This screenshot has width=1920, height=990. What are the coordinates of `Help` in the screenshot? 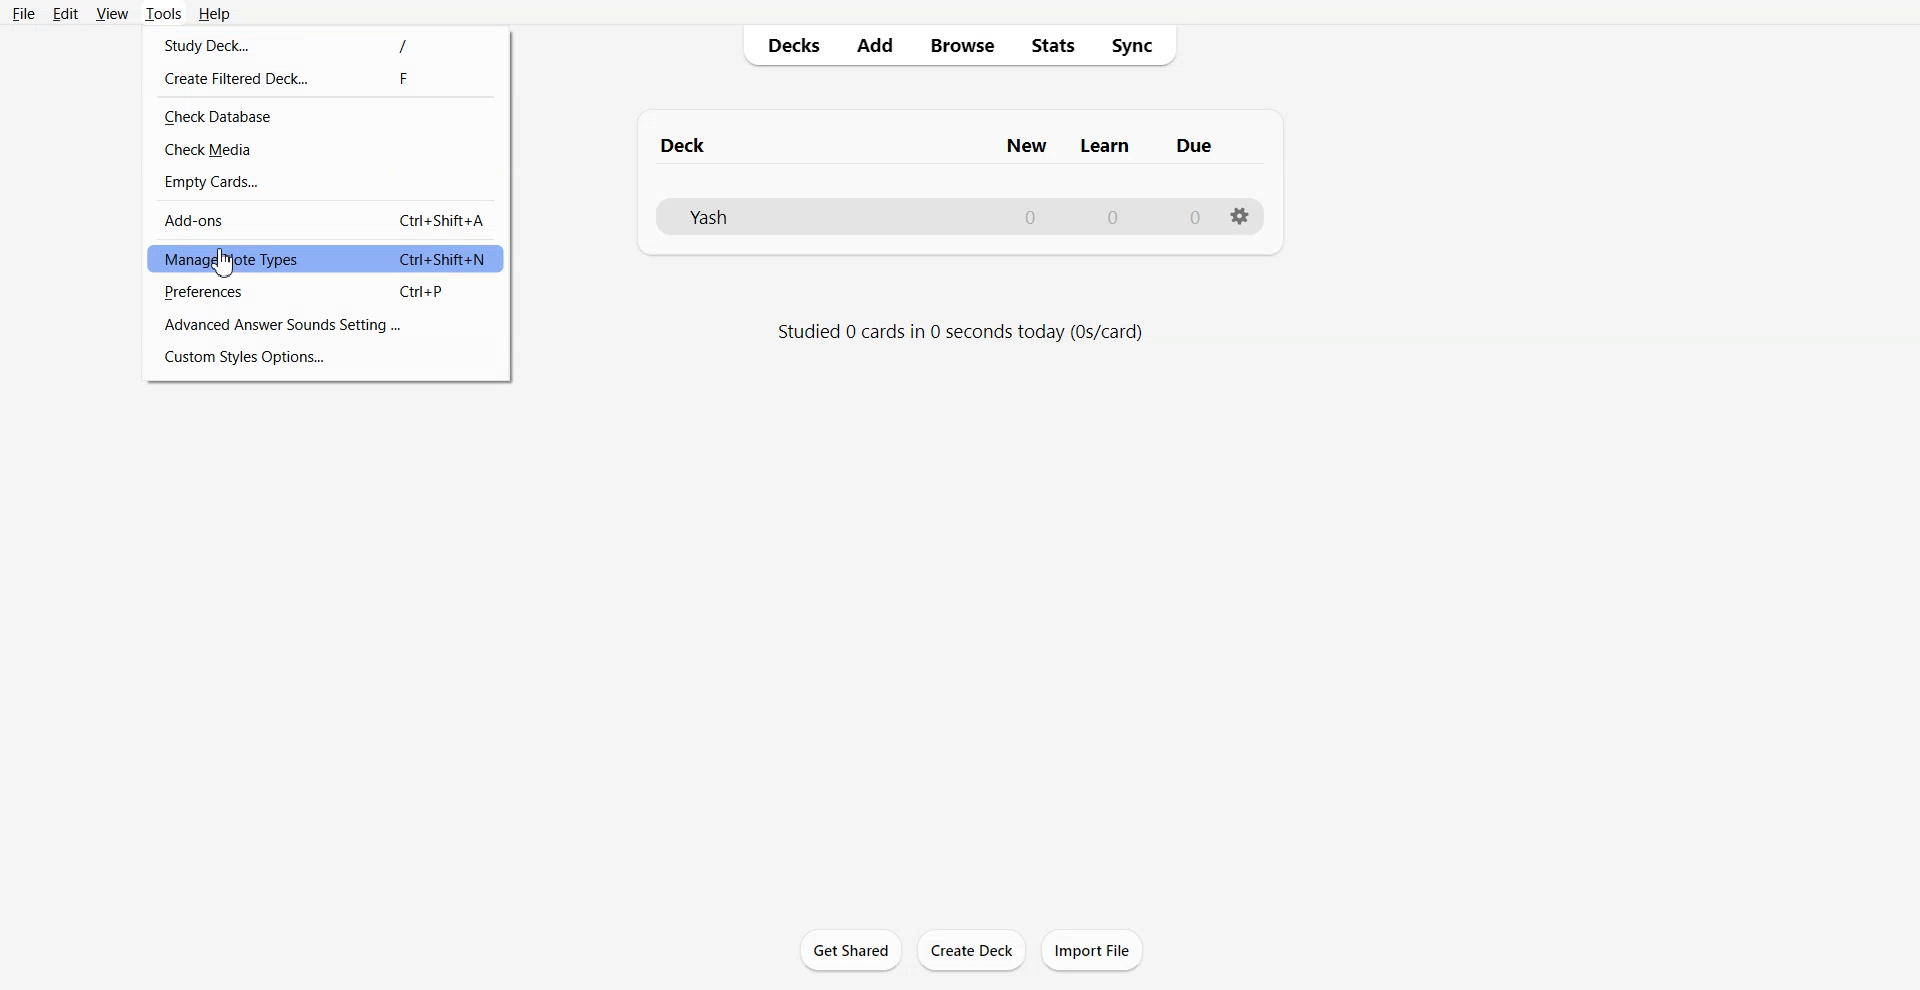 It's located at (215, 14).